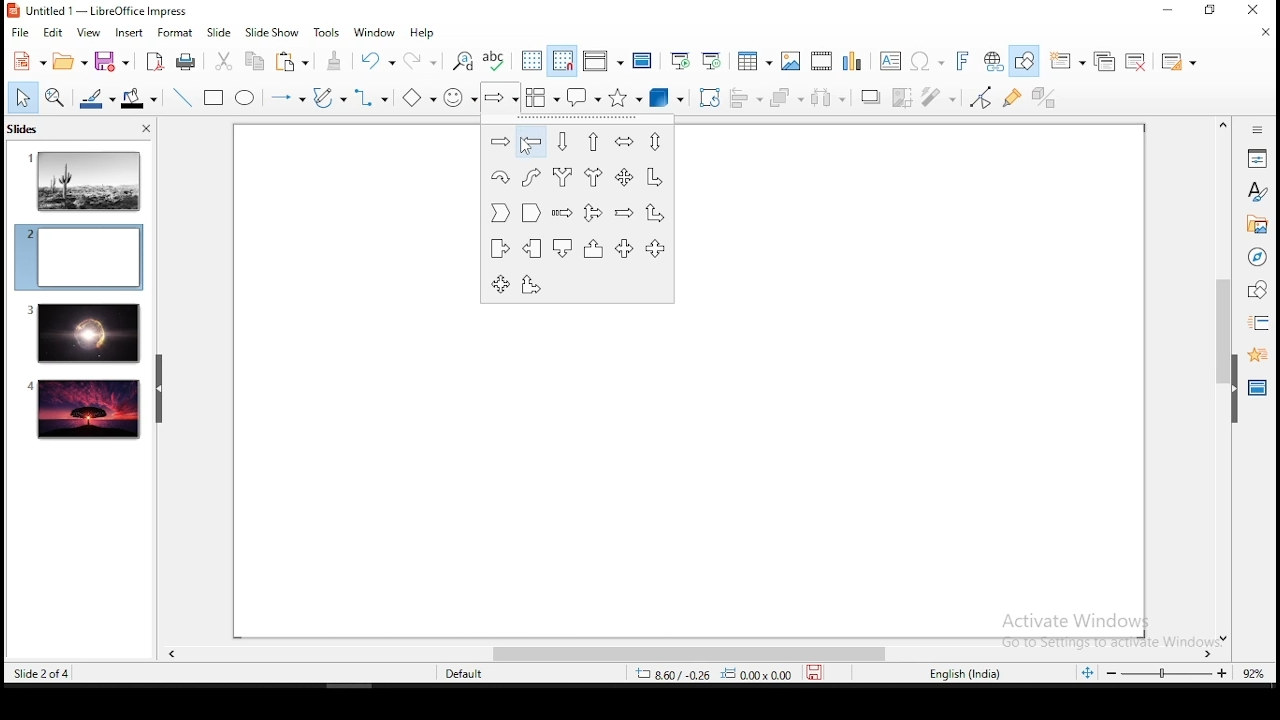  Describe the element at coordinates (1257, 227) in the screenshot. I see `gallery` at that location.